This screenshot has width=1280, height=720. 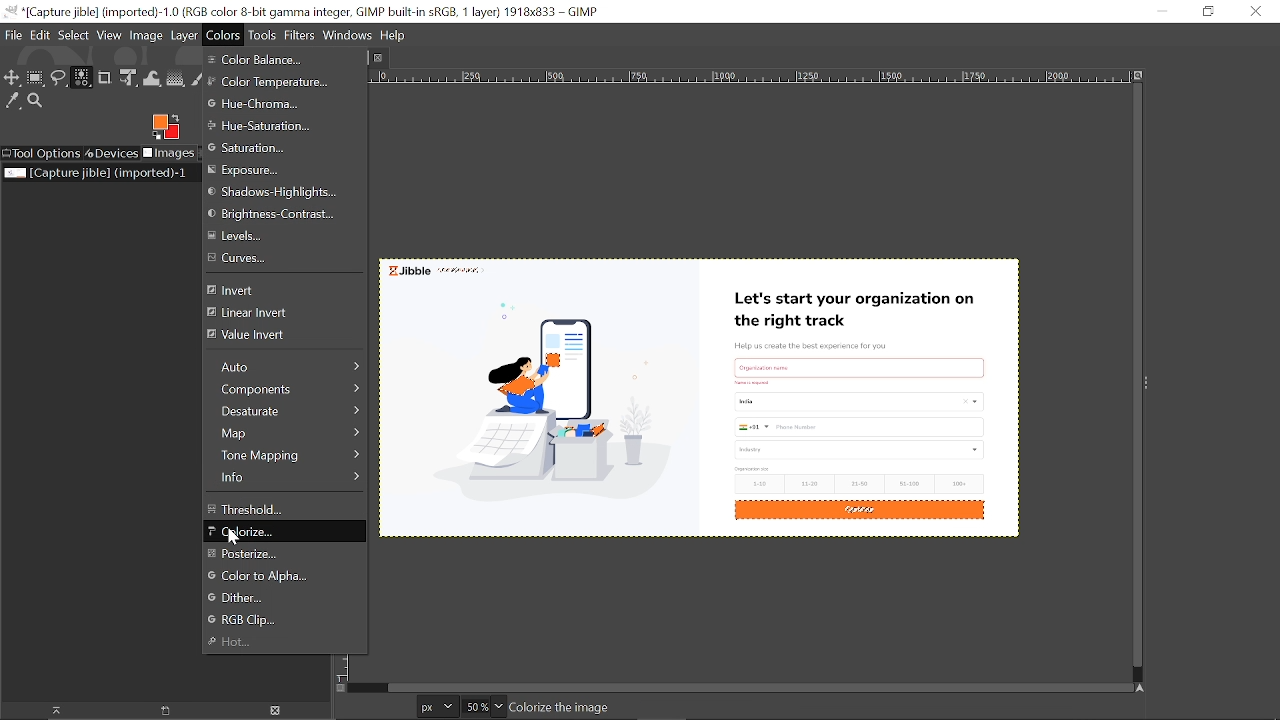 I want to click on Minimize, so click(x=1158, y=10).